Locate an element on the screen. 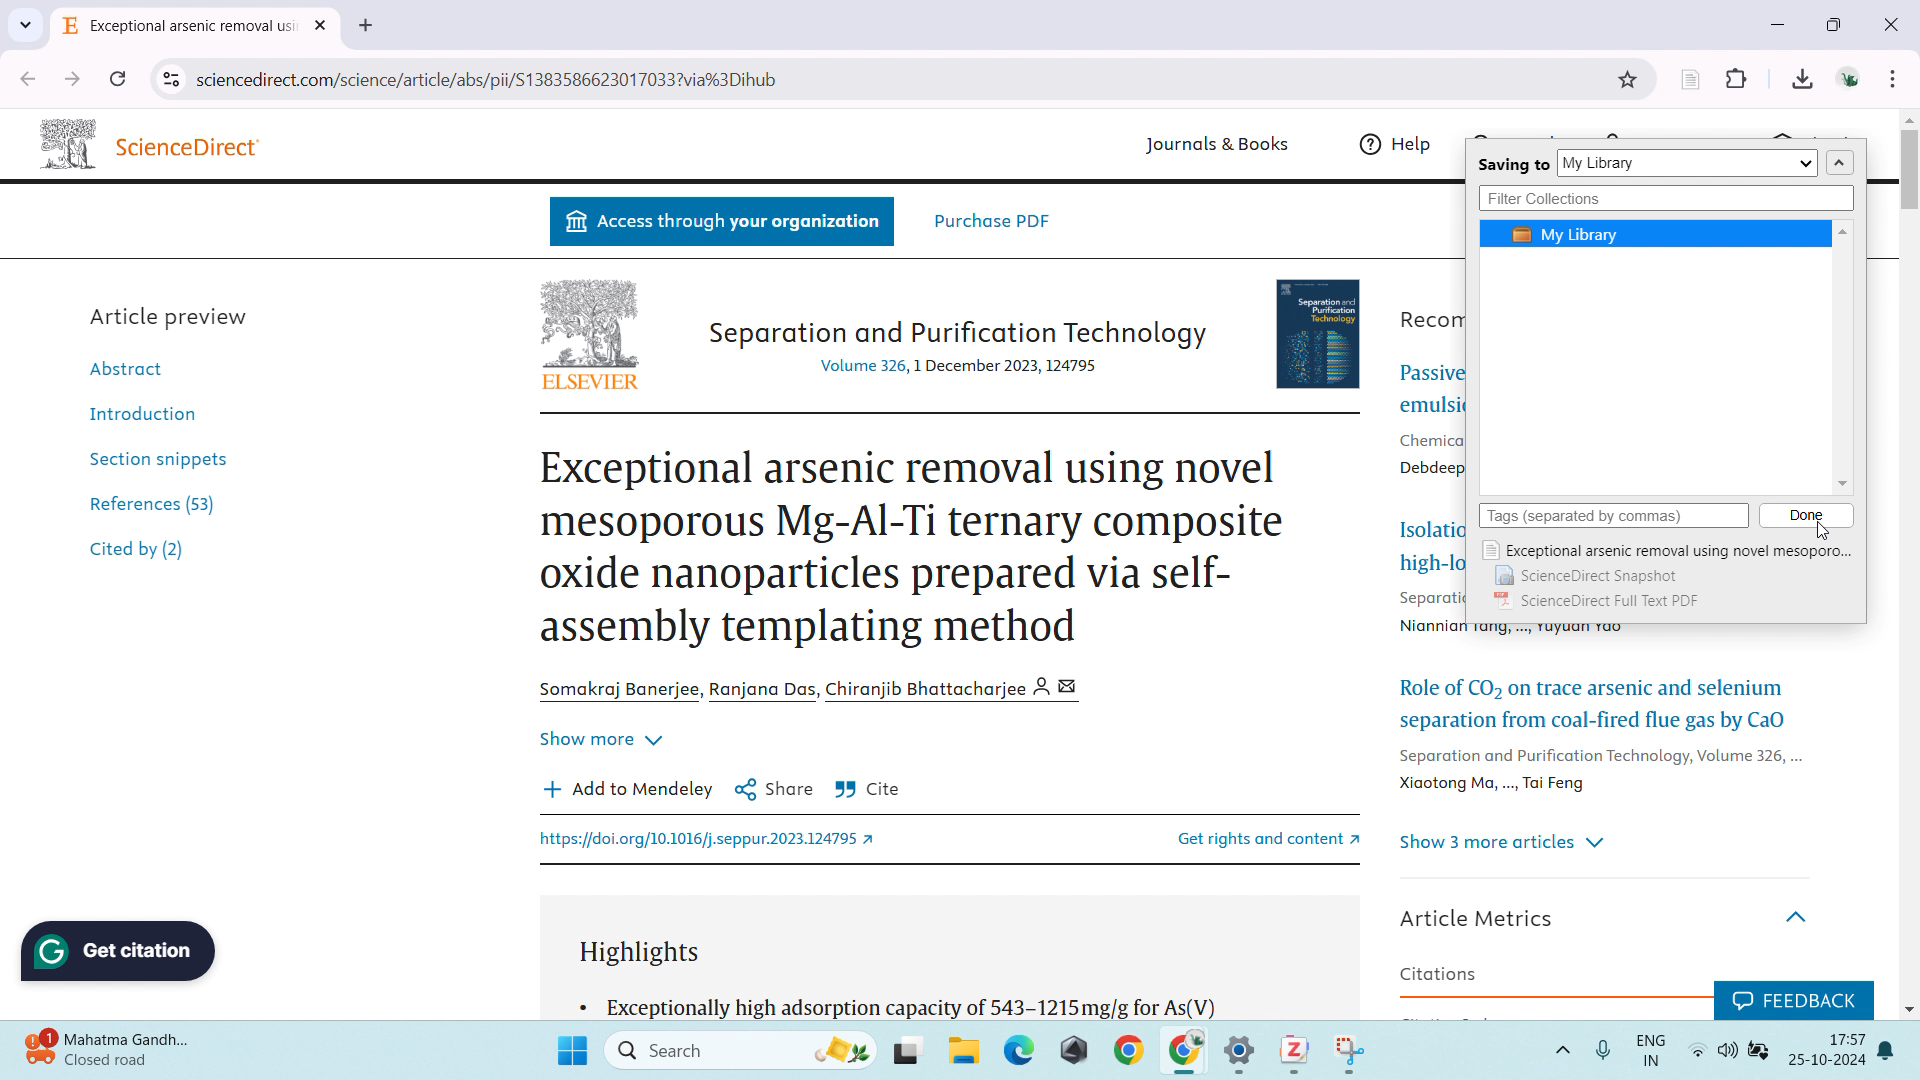  Grammarly is located at coordinates (121, 951).